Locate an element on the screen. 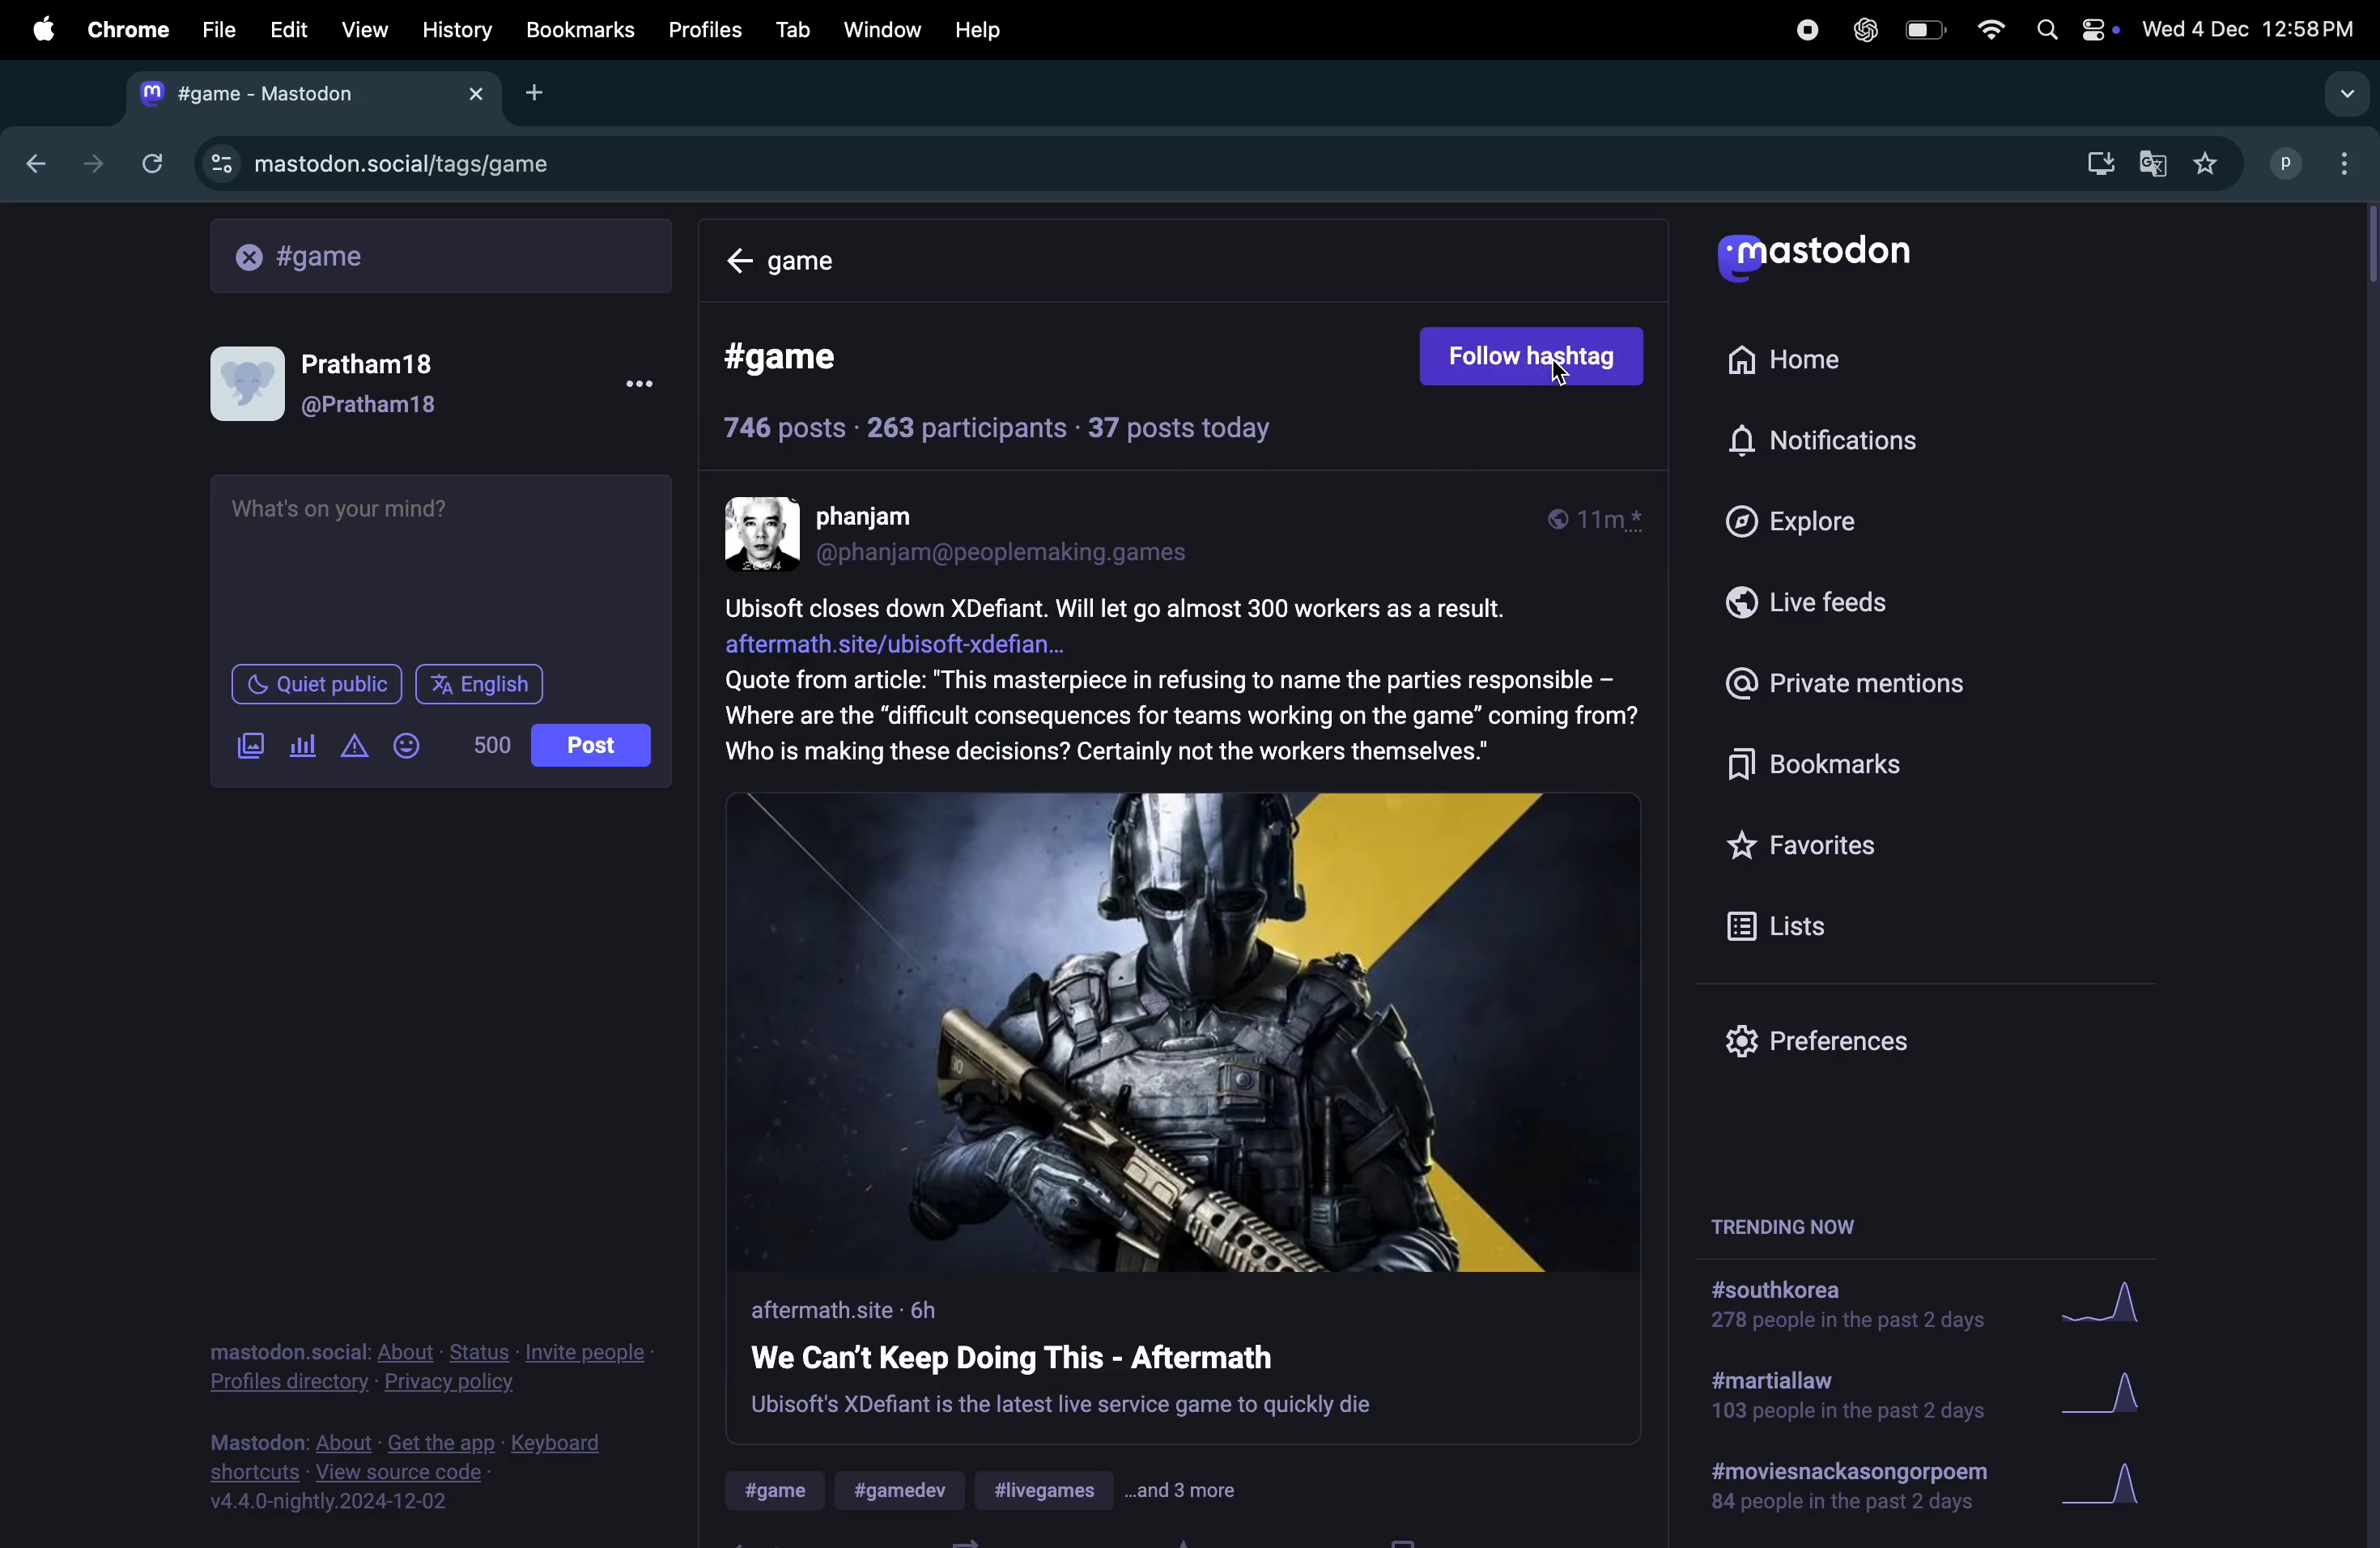 The height and width of the screenshot is (1548, 2380). History is located at coordinates (456, 29).